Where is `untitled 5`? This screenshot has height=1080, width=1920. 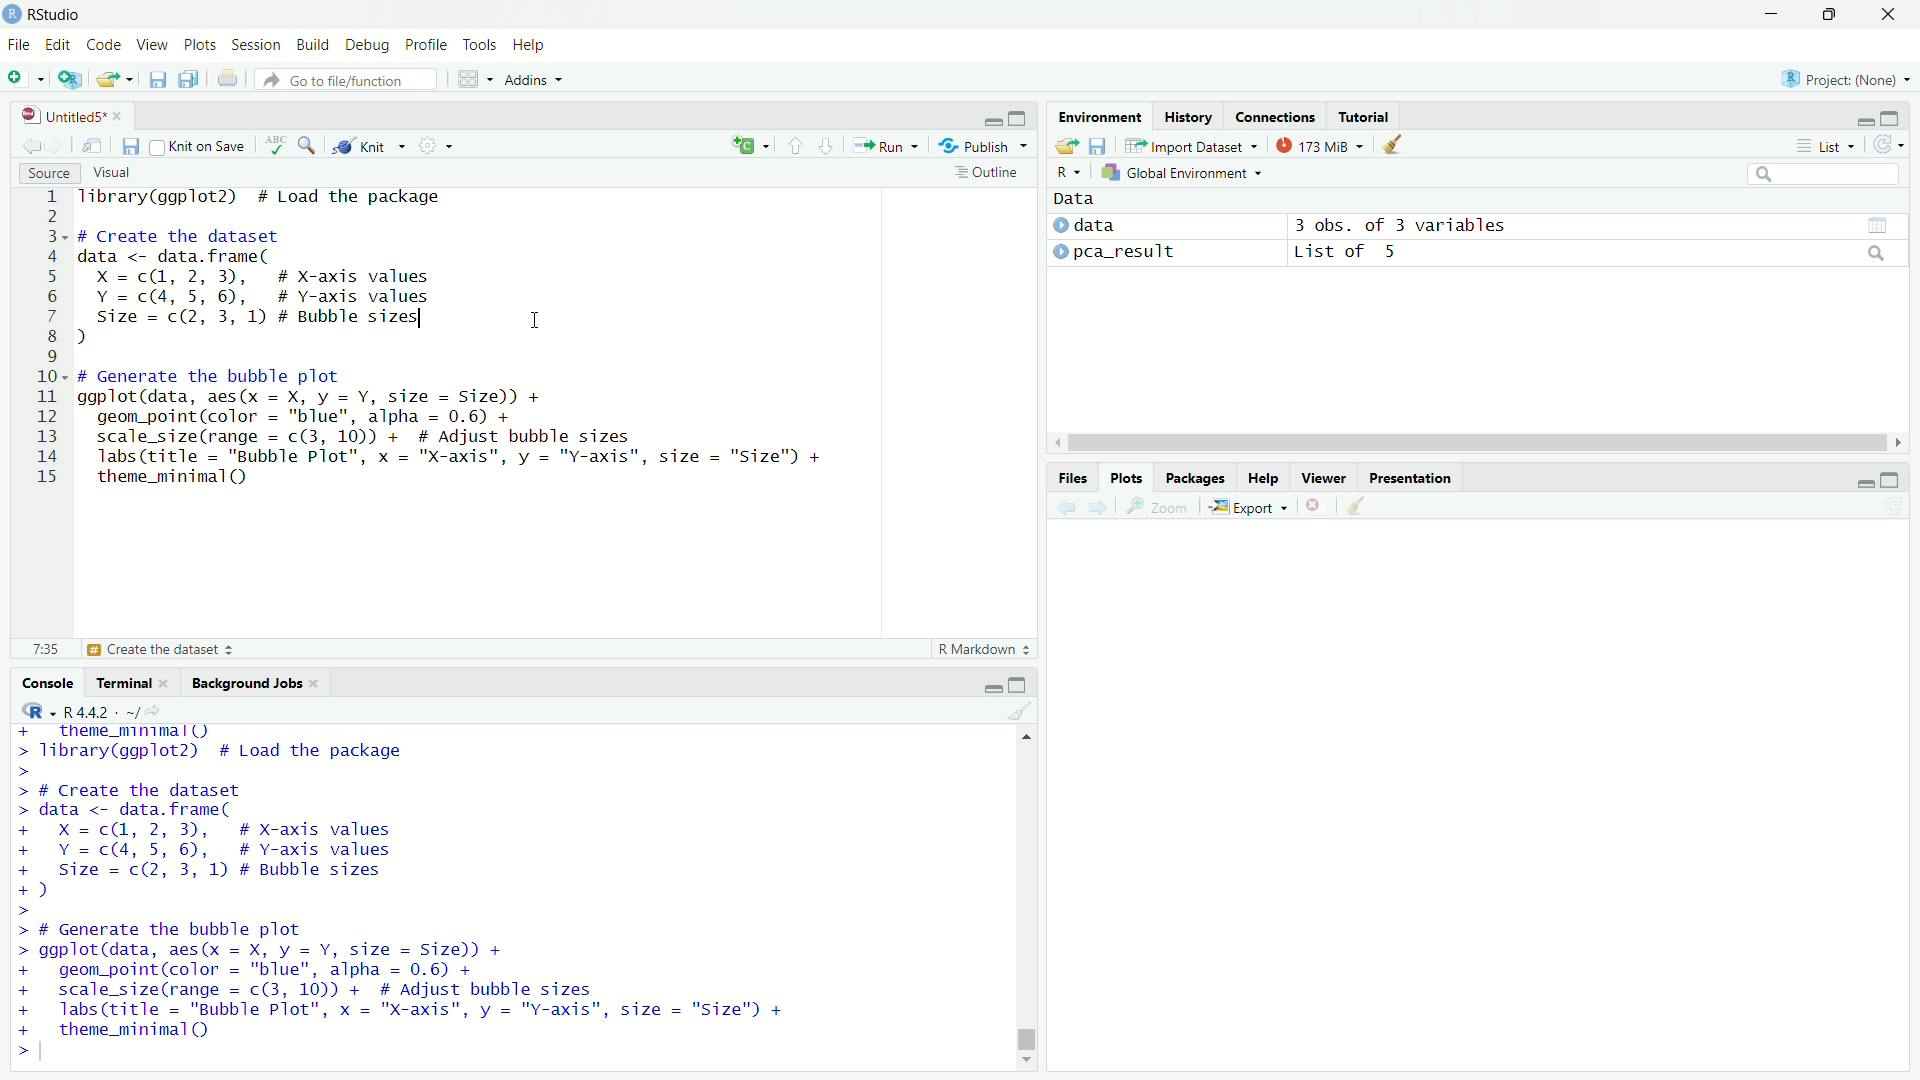 untitled 5 is located at coordinates (67, 116).